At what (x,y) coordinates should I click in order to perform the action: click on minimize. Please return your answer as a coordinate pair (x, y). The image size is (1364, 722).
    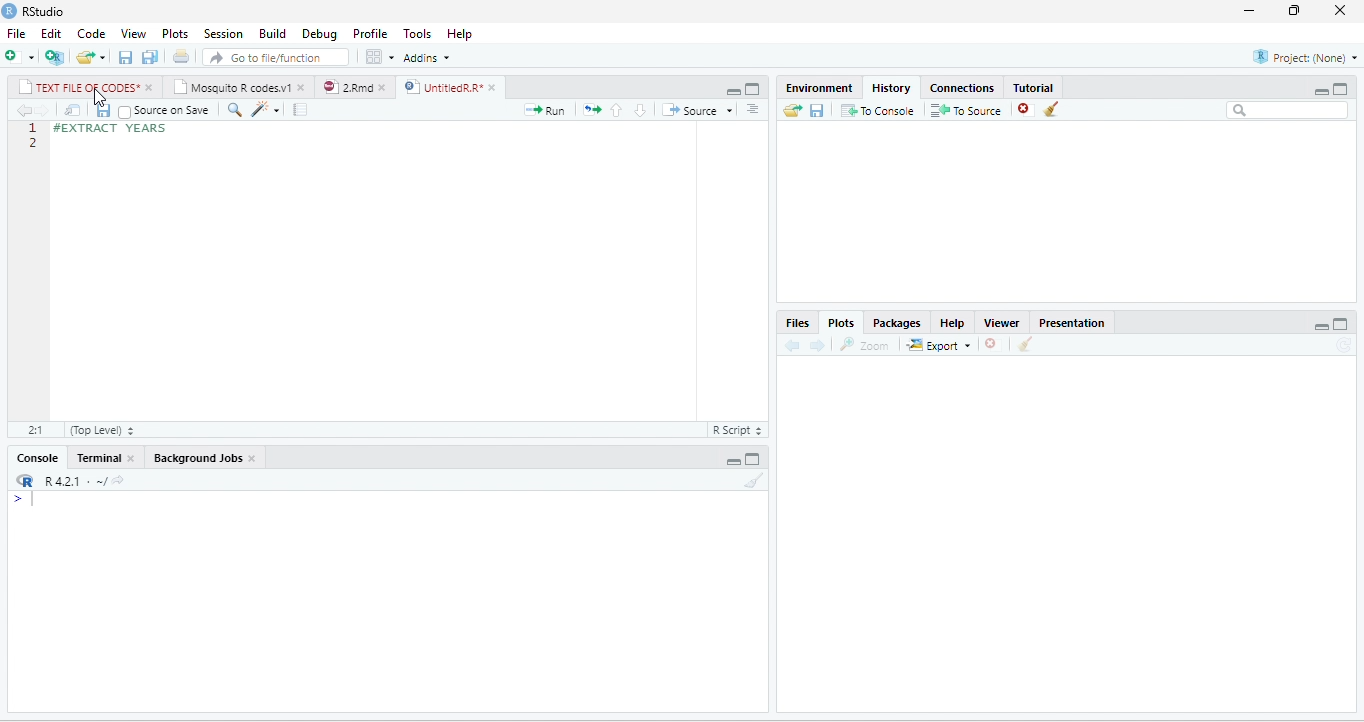
    Looking at the image, I should click on (1250, 11).